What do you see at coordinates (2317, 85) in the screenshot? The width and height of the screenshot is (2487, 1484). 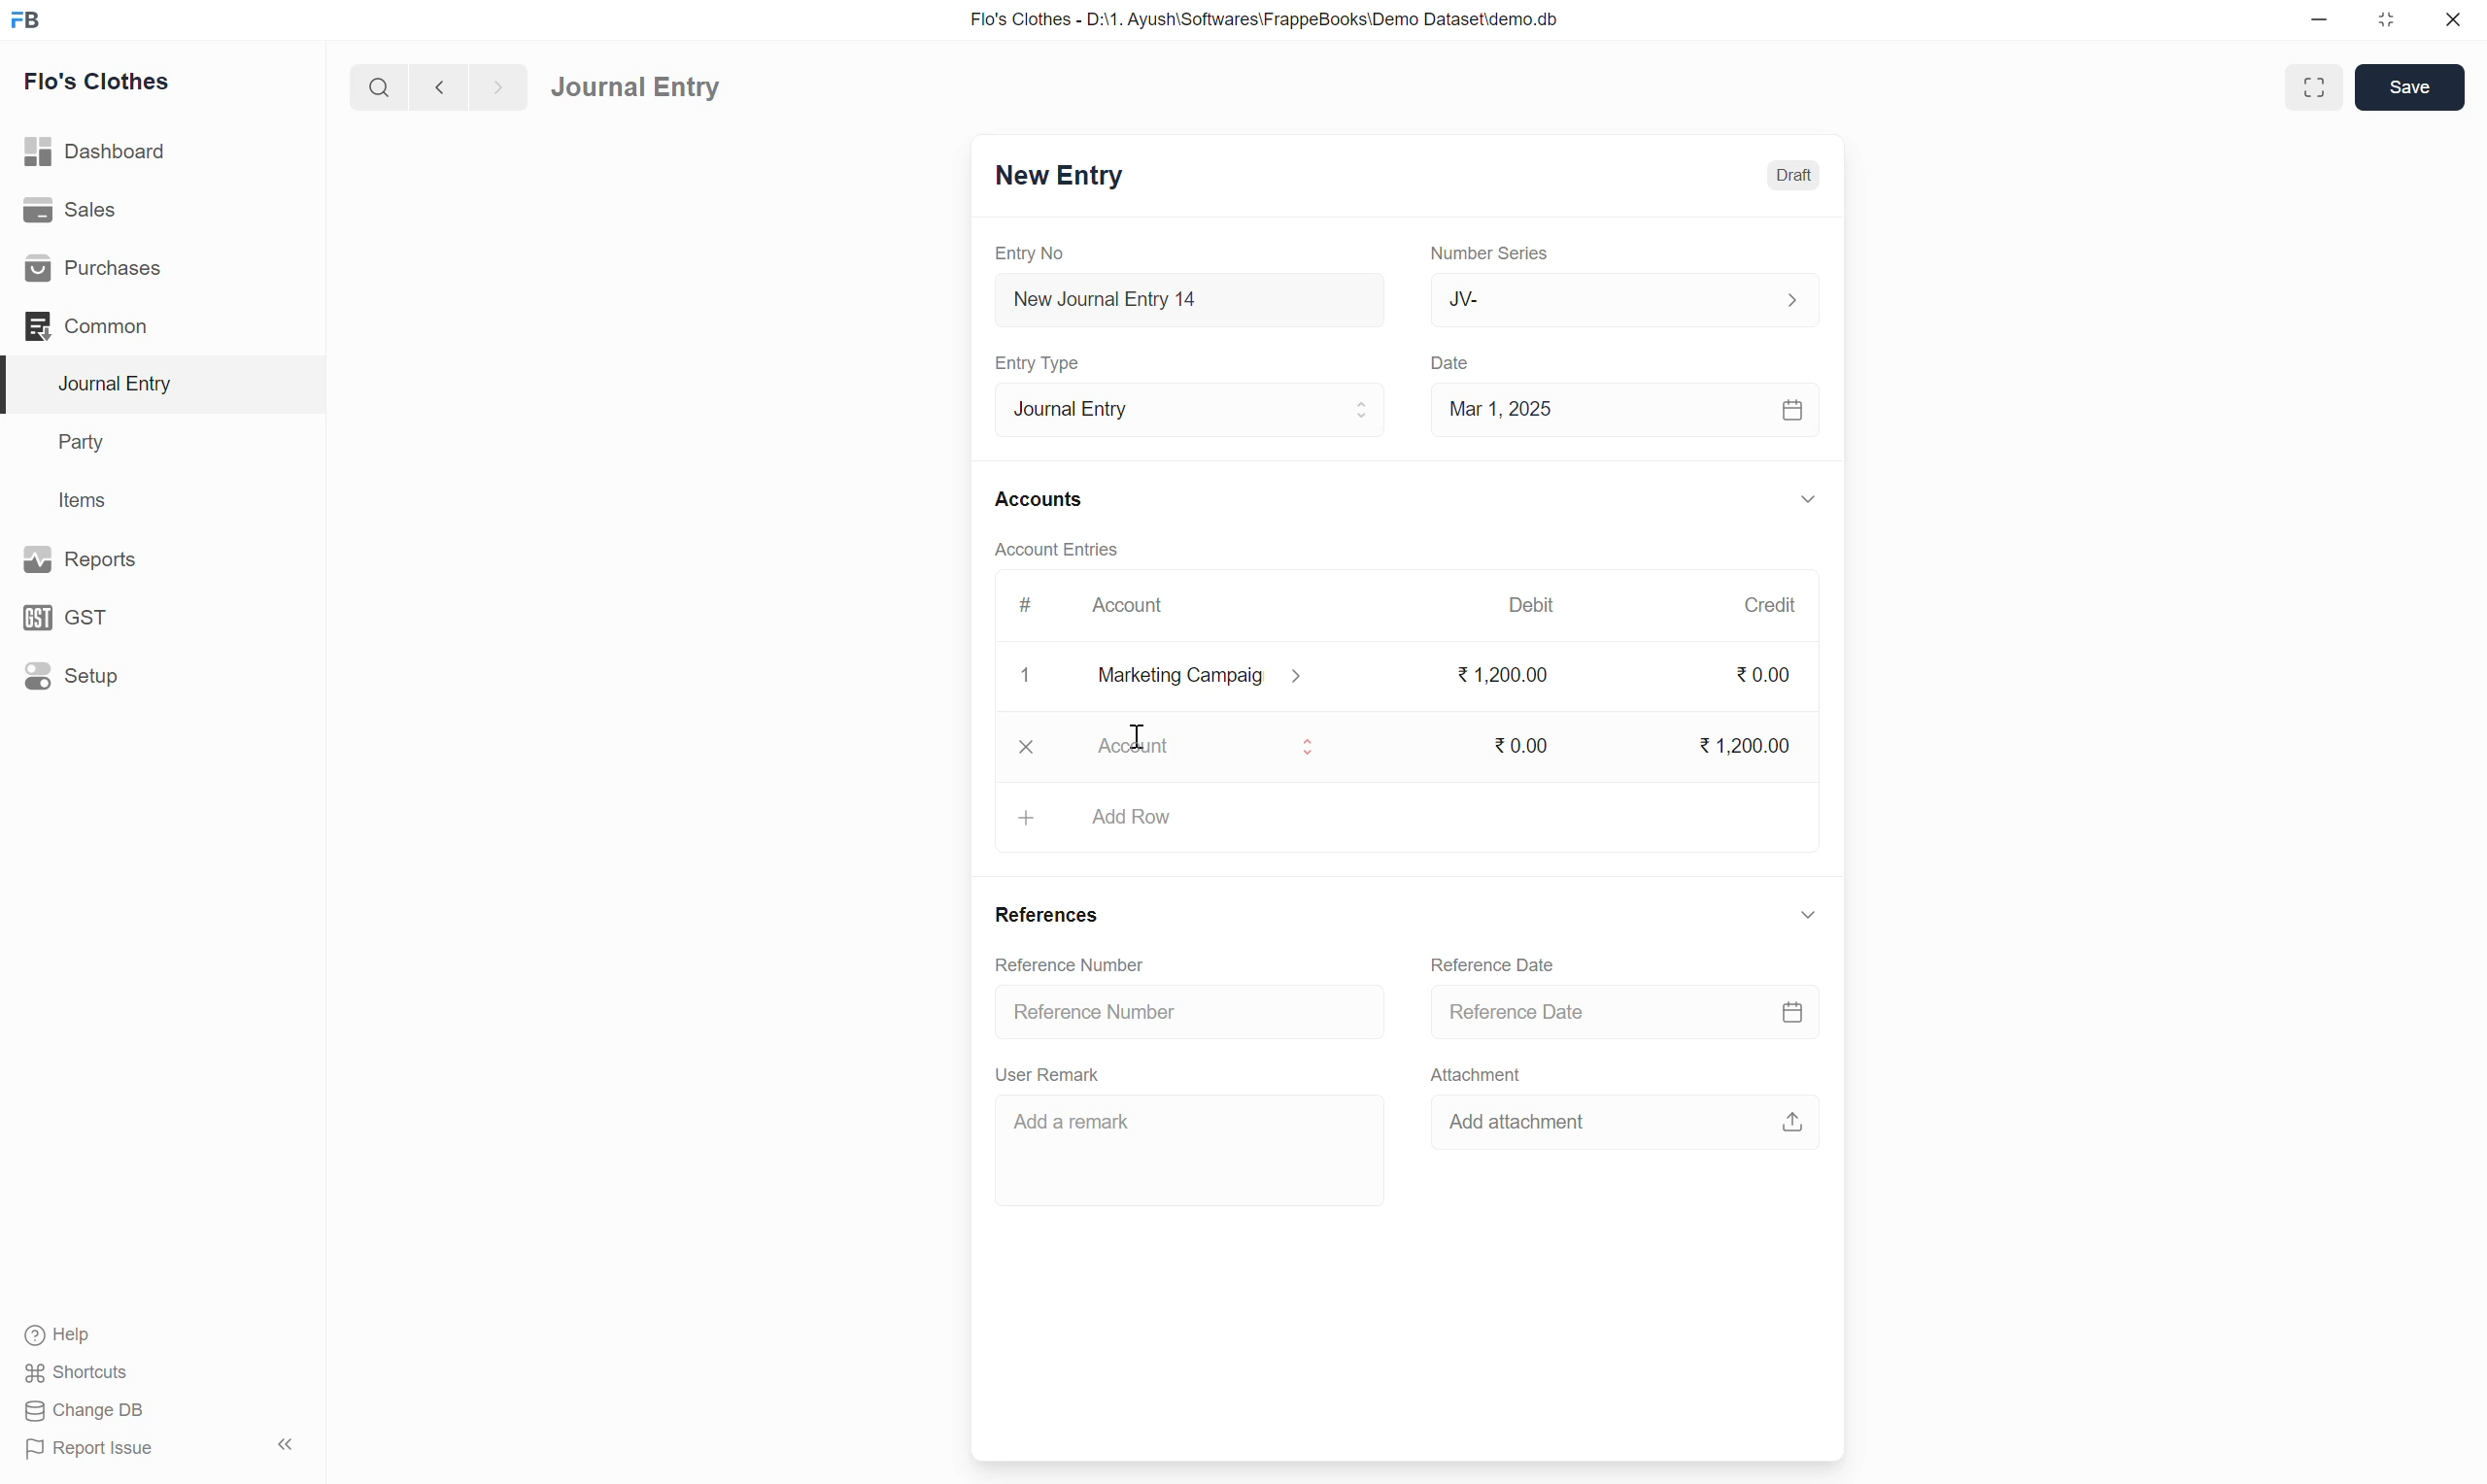 I see `enlarge` at bounding box center [2317, 85].